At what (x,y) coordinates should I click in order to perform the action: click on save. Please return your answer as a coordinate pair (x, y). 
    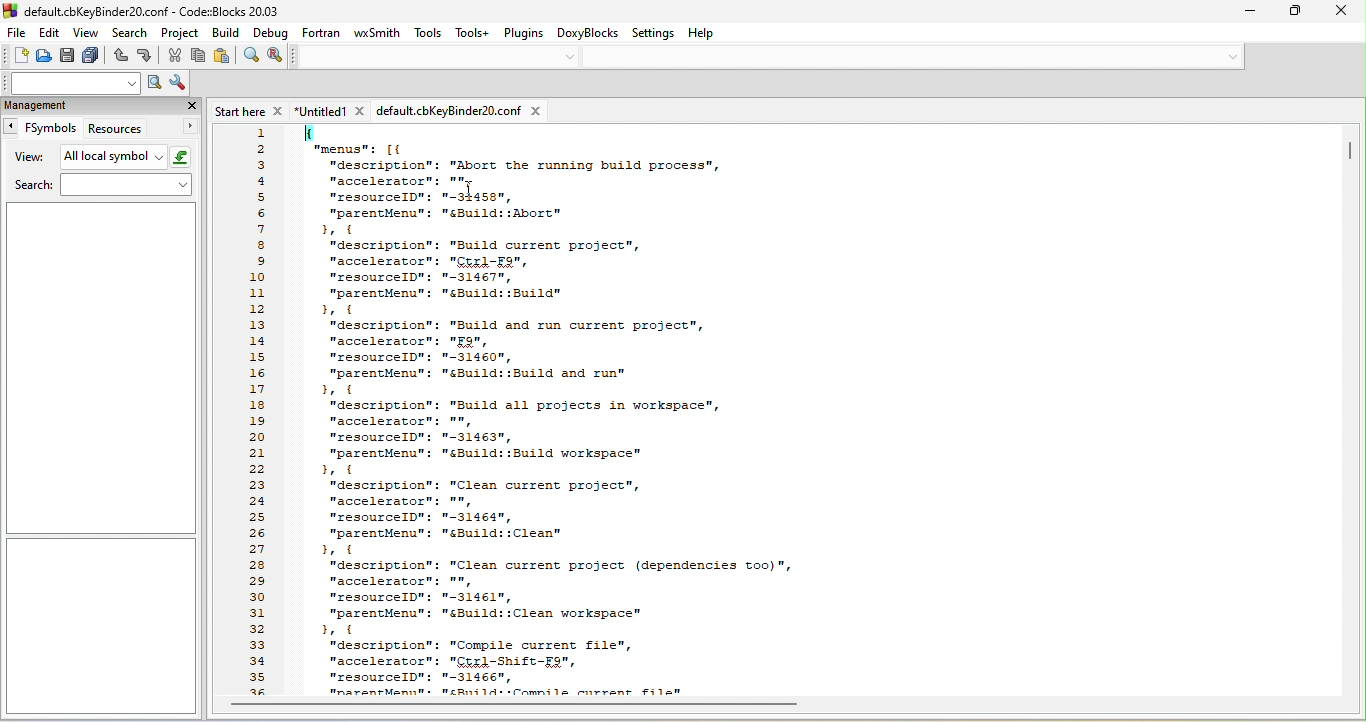
    Looking at the image, I should click on (68, 56).